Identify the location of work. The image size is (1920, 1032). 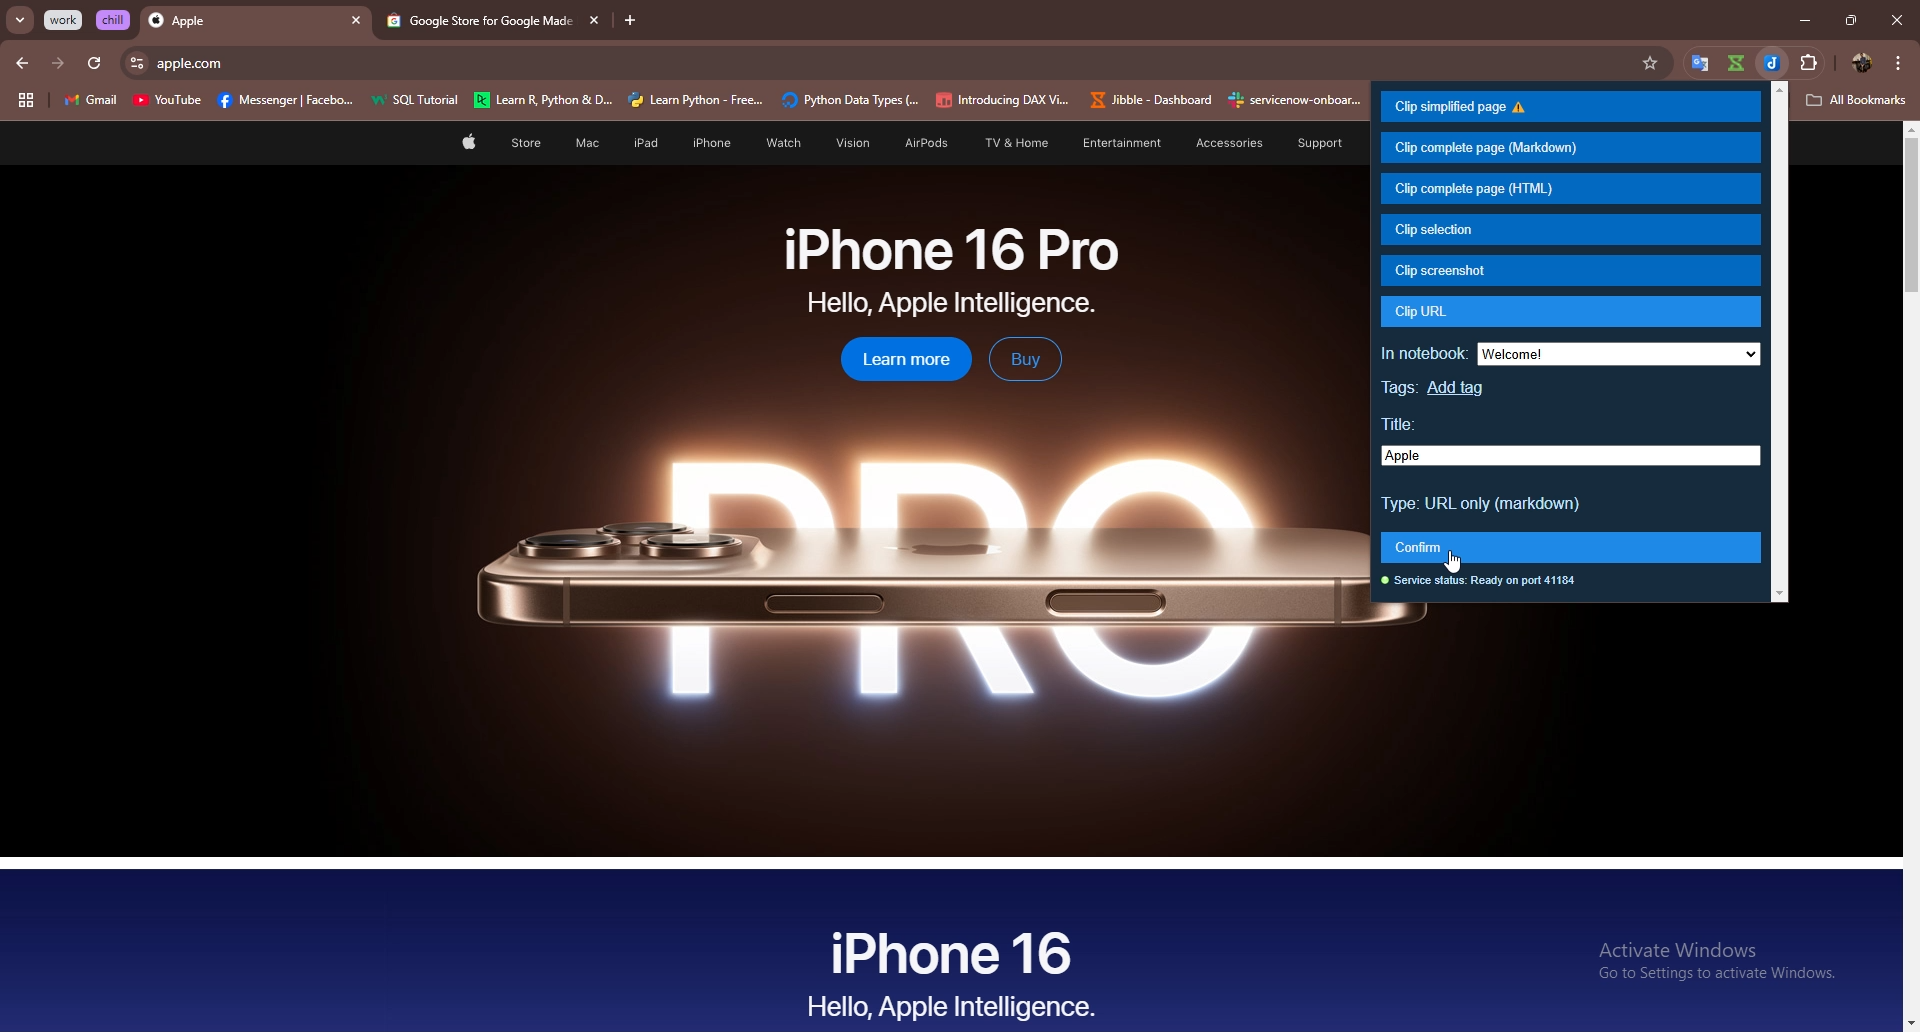
(65, 20).